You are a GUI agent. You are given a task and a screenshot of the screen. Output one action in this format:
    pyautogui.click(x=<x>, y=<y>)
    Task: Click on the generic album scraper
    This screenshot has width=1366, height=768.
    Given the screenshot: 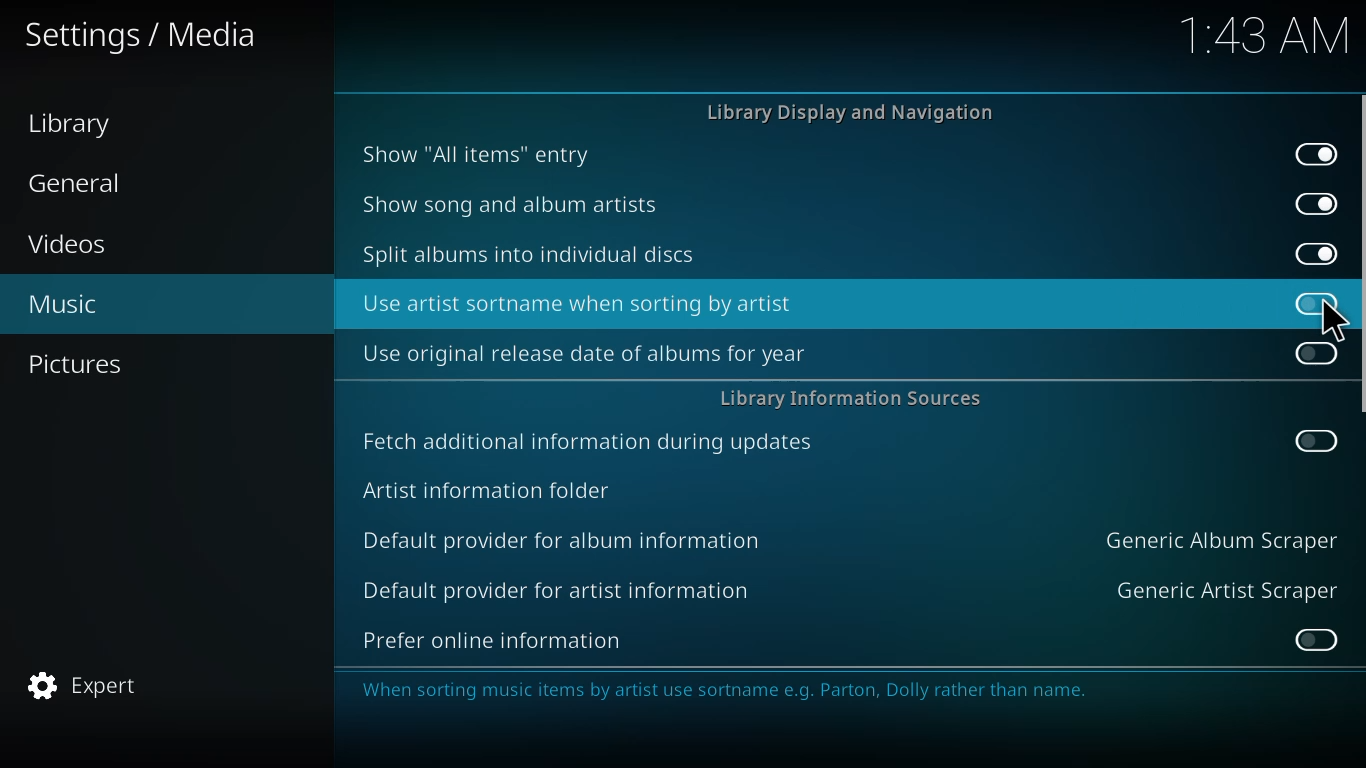 What is the action you would take?
    pyautogui.click(x=1219, y=539)
    